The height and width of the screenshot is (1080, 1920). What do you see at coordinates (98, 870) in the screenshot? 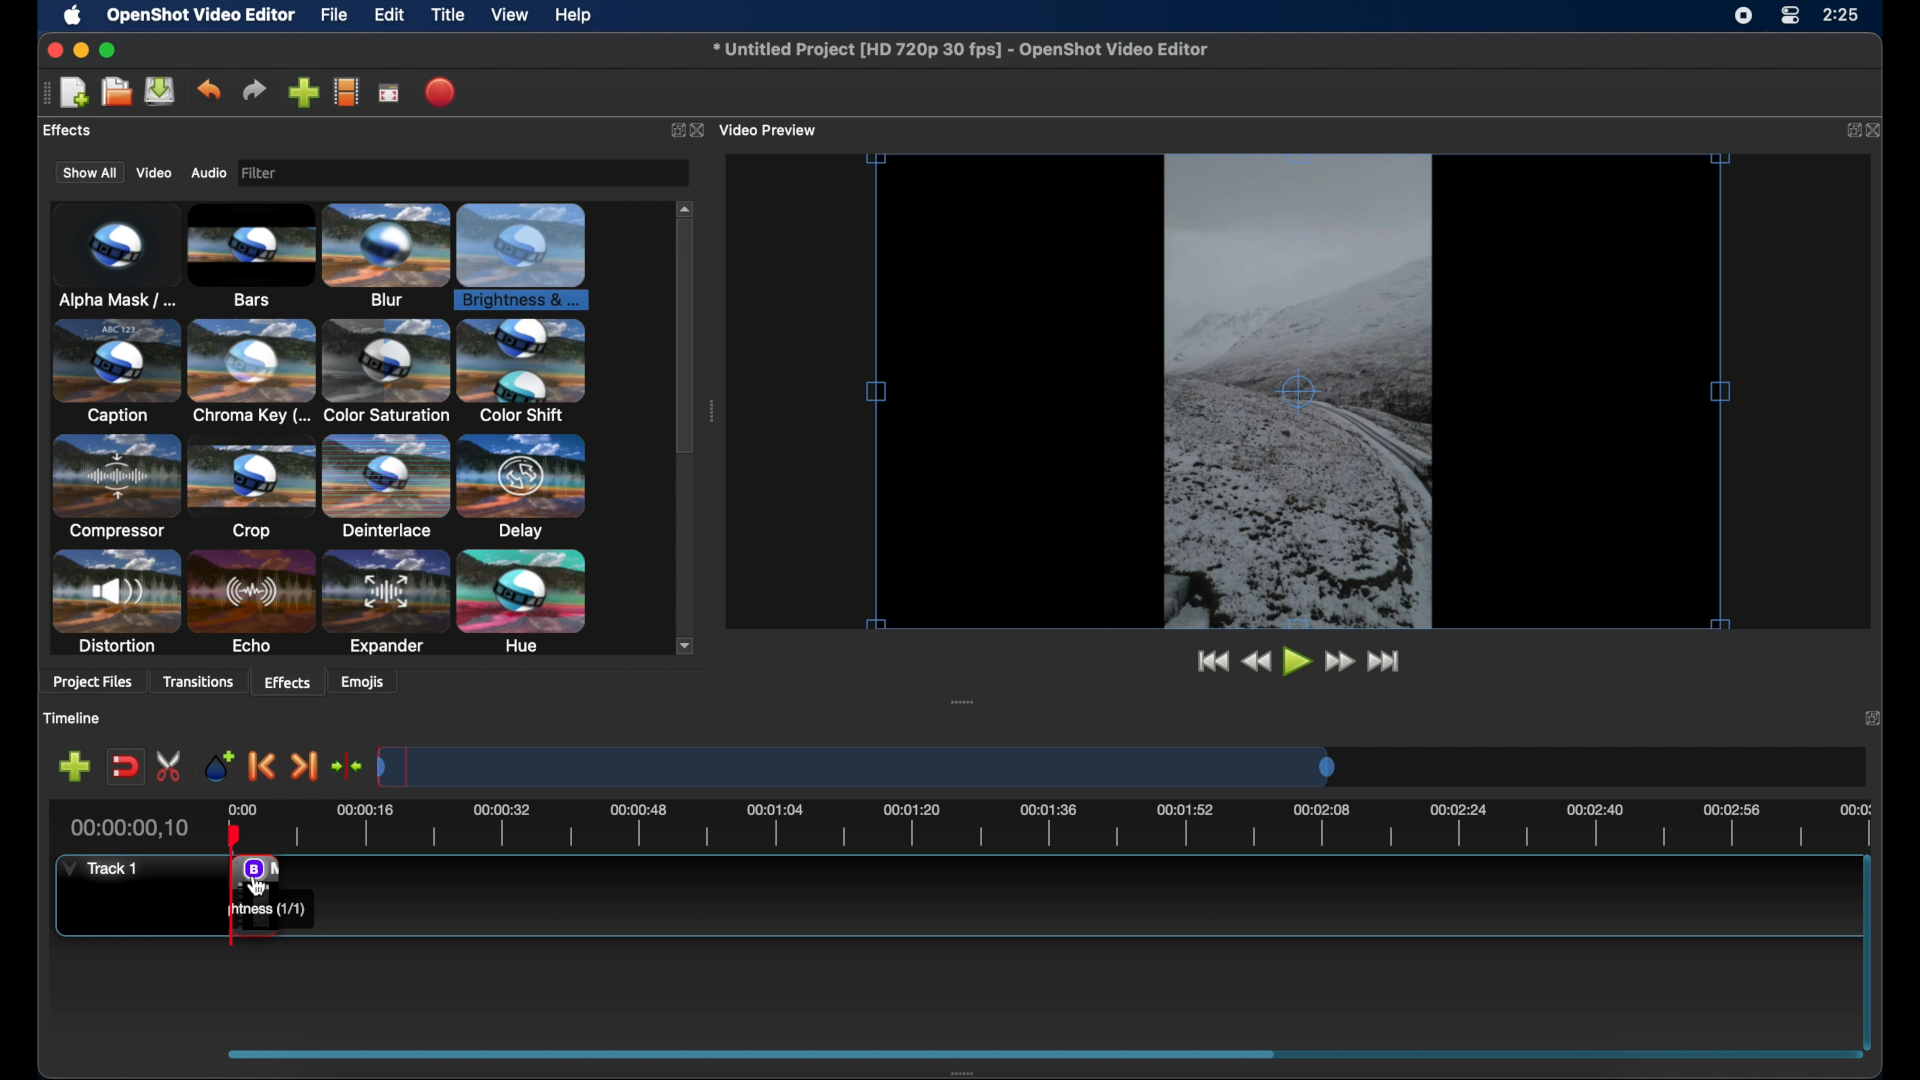
I see `track 1` at bounding box center [98, 870].